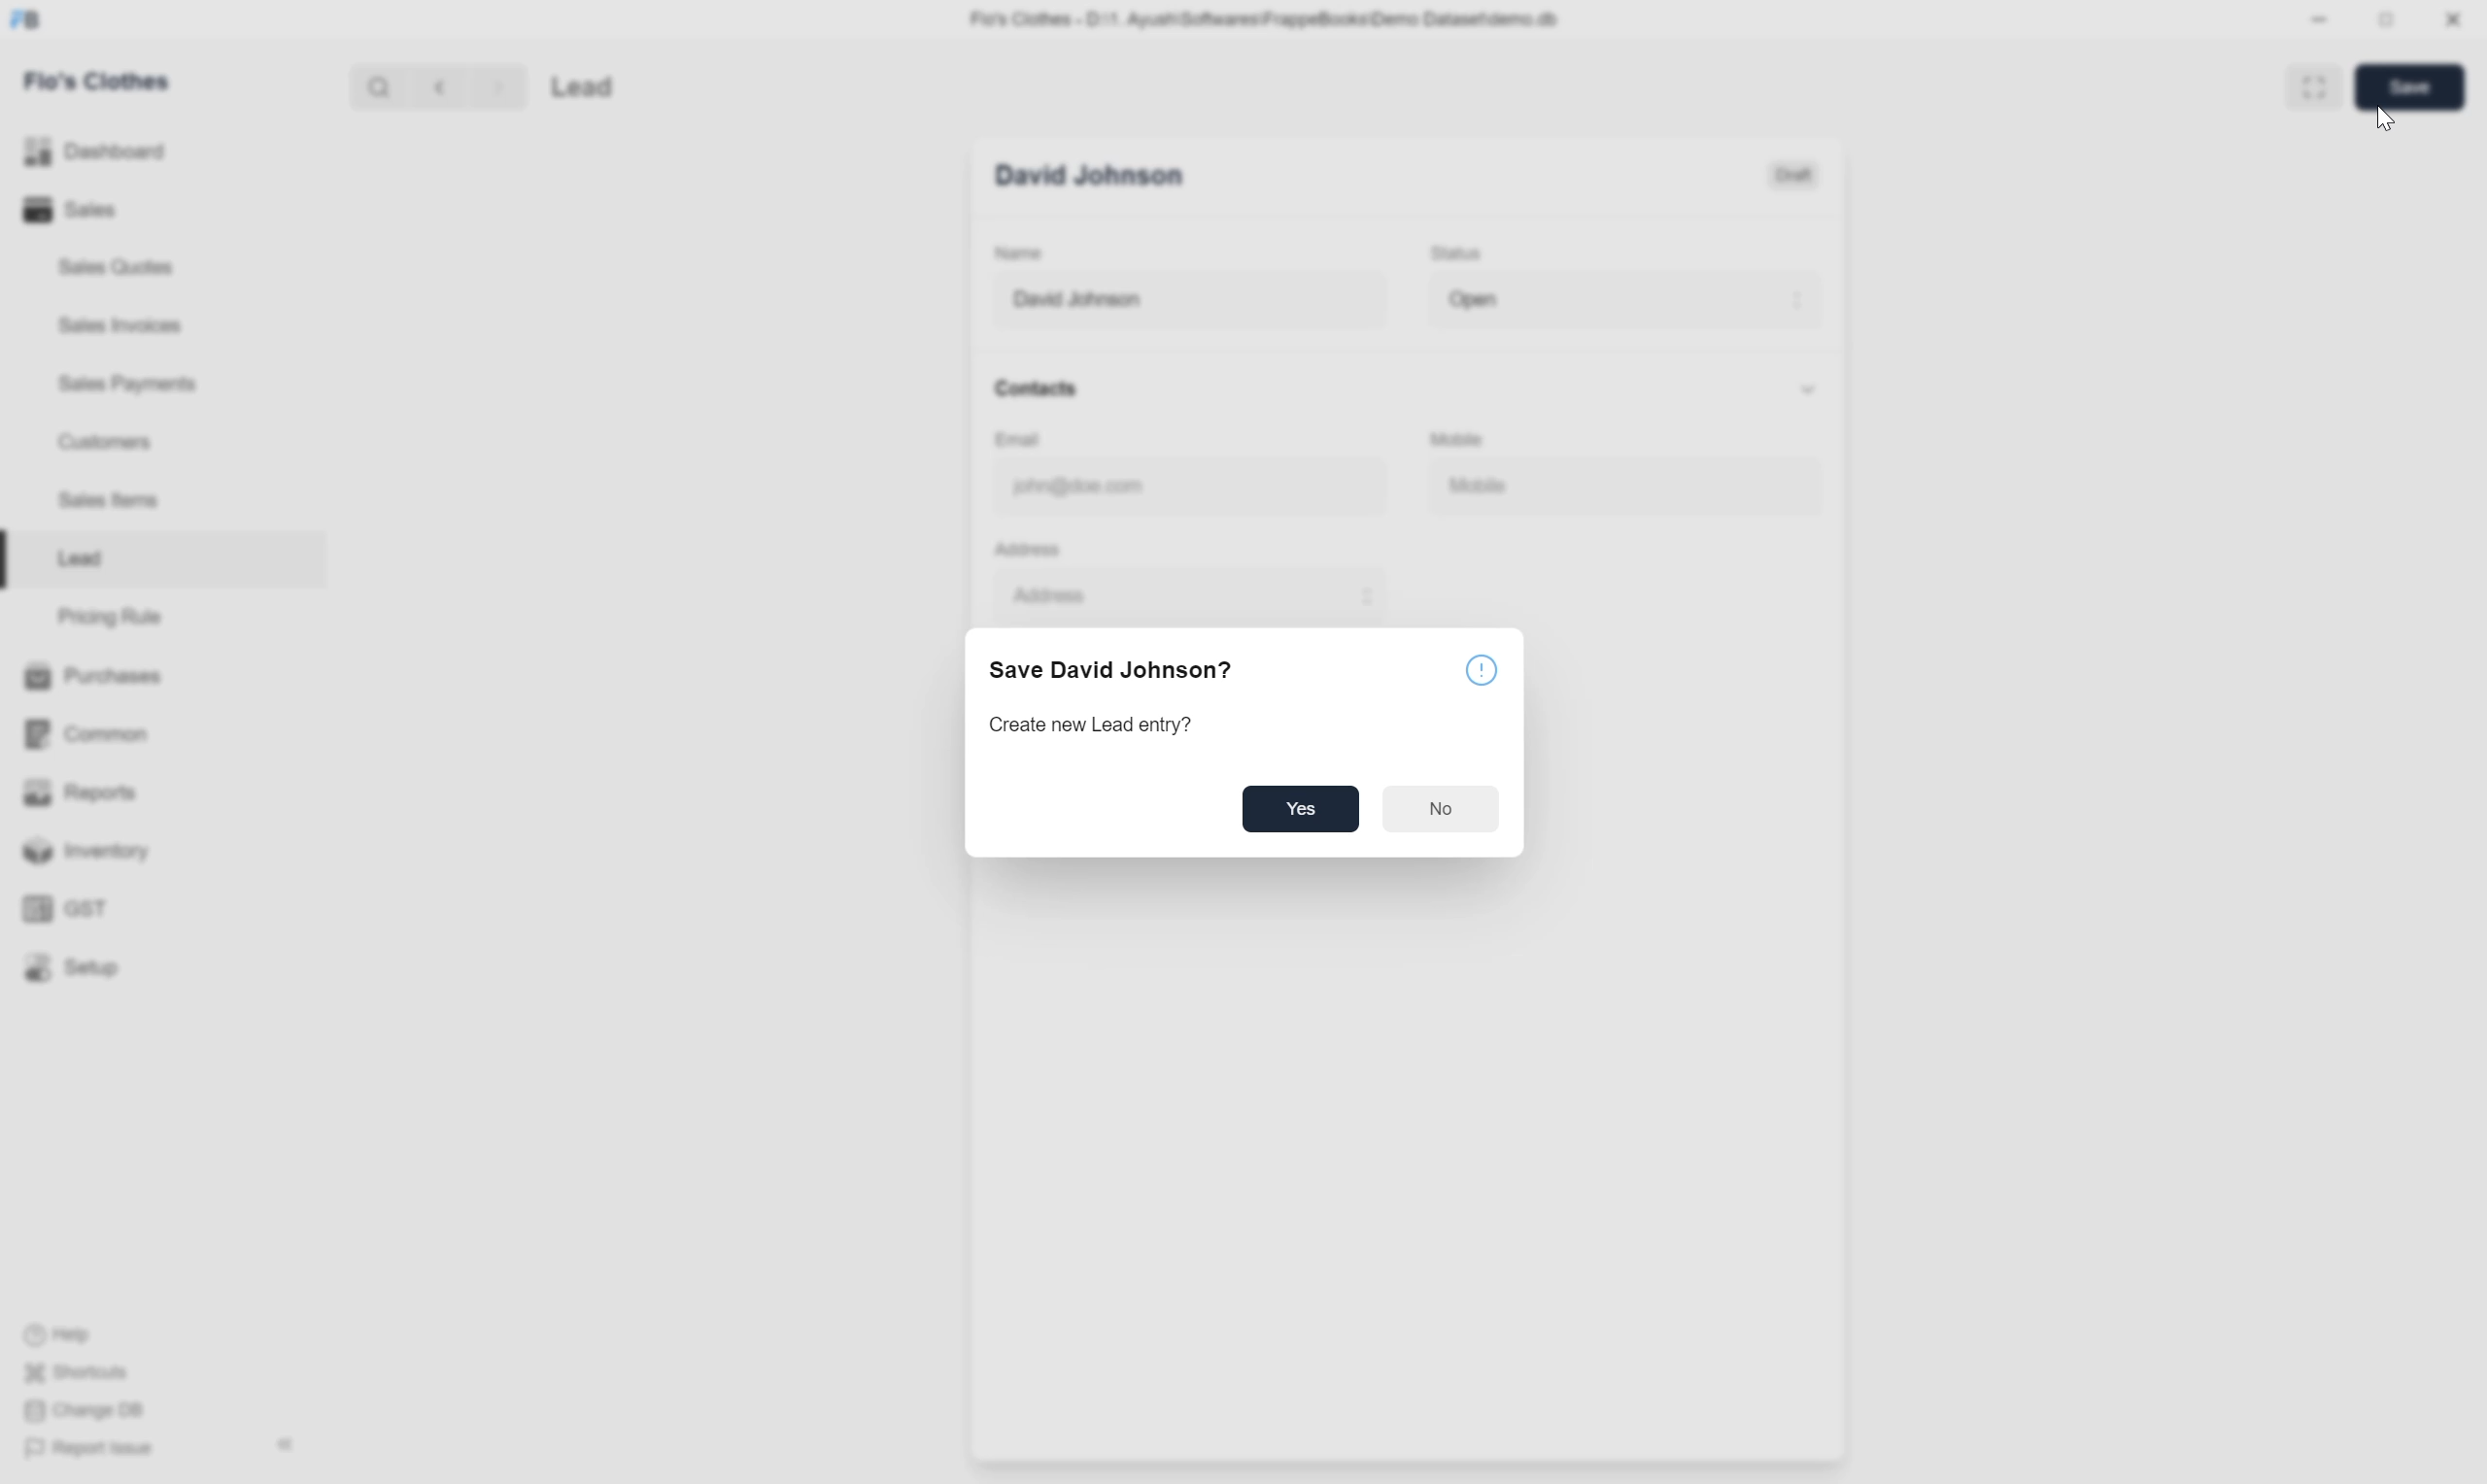 This screenshot has height=1484, width=2487. I want to click on GST, so click(69, 910).